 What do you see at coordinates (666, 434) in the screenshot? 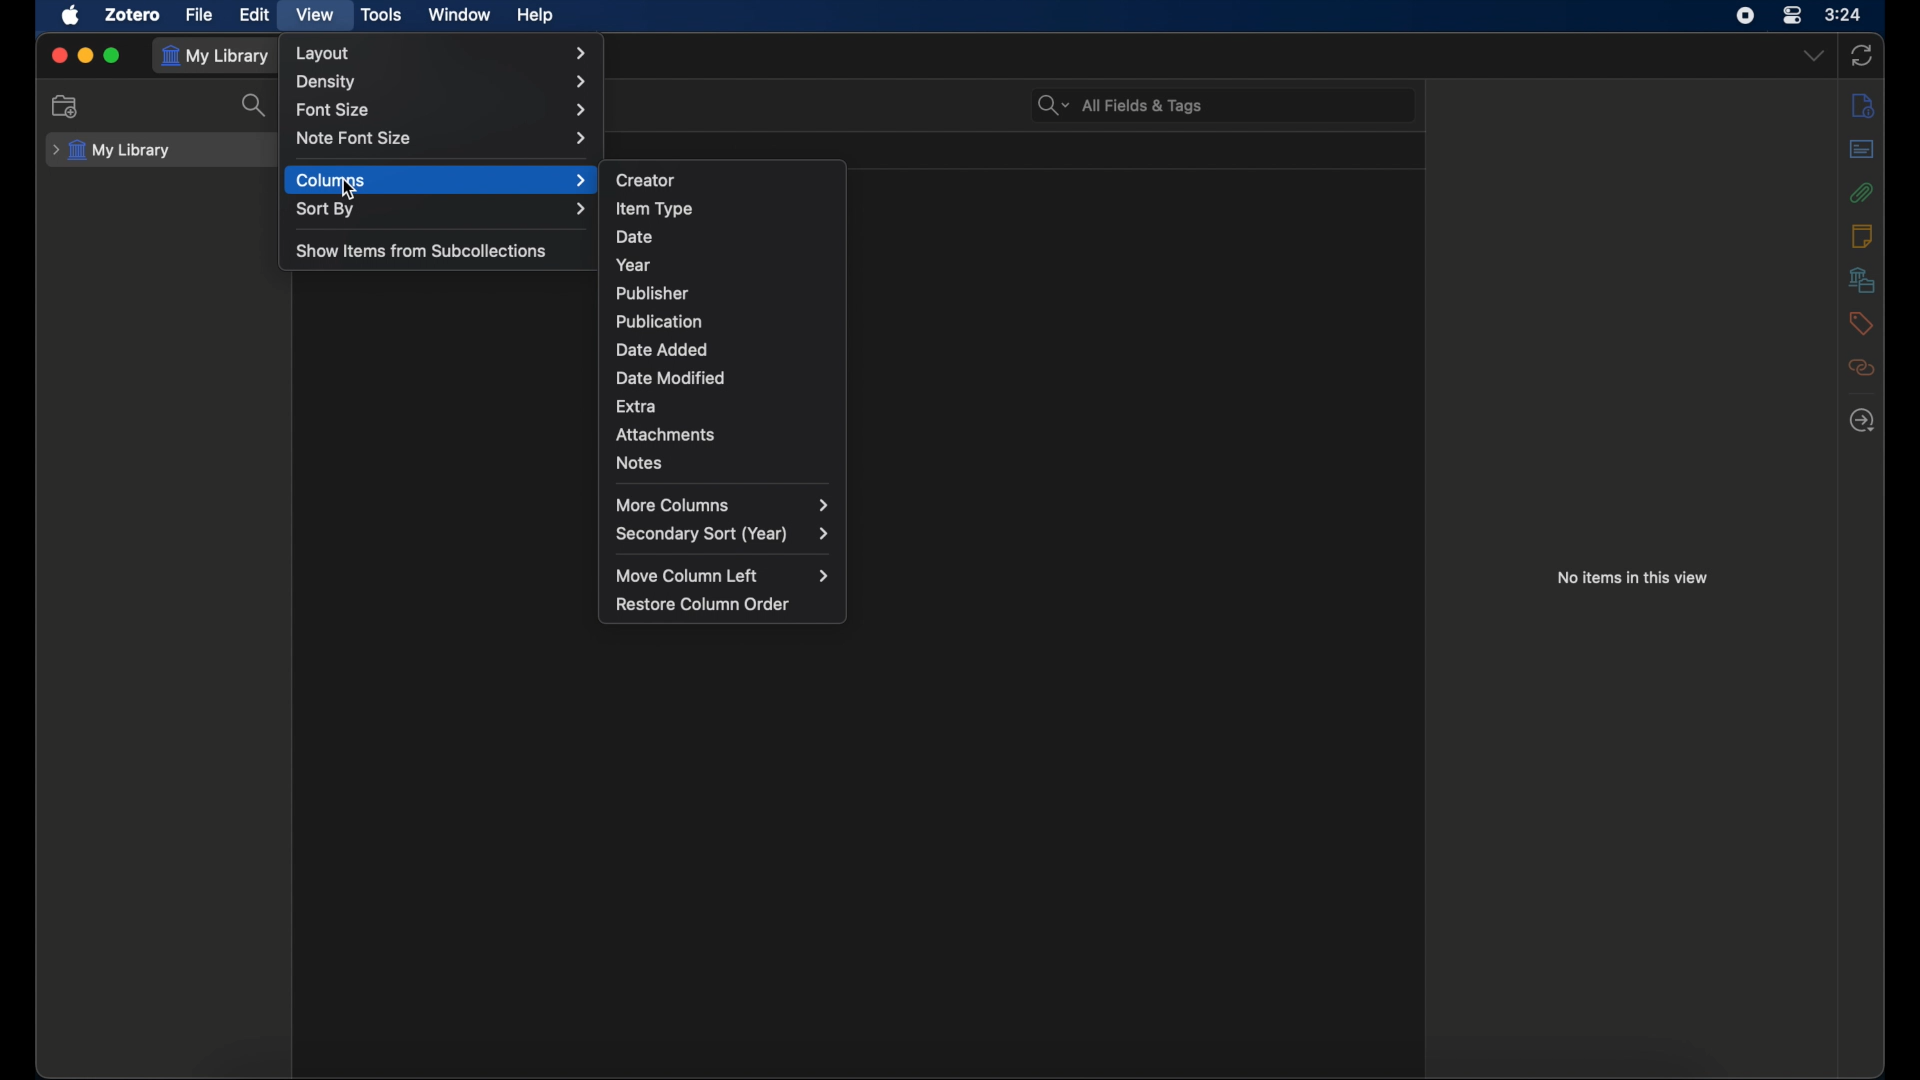
I see `attachments` at bounding box center [666, 434].